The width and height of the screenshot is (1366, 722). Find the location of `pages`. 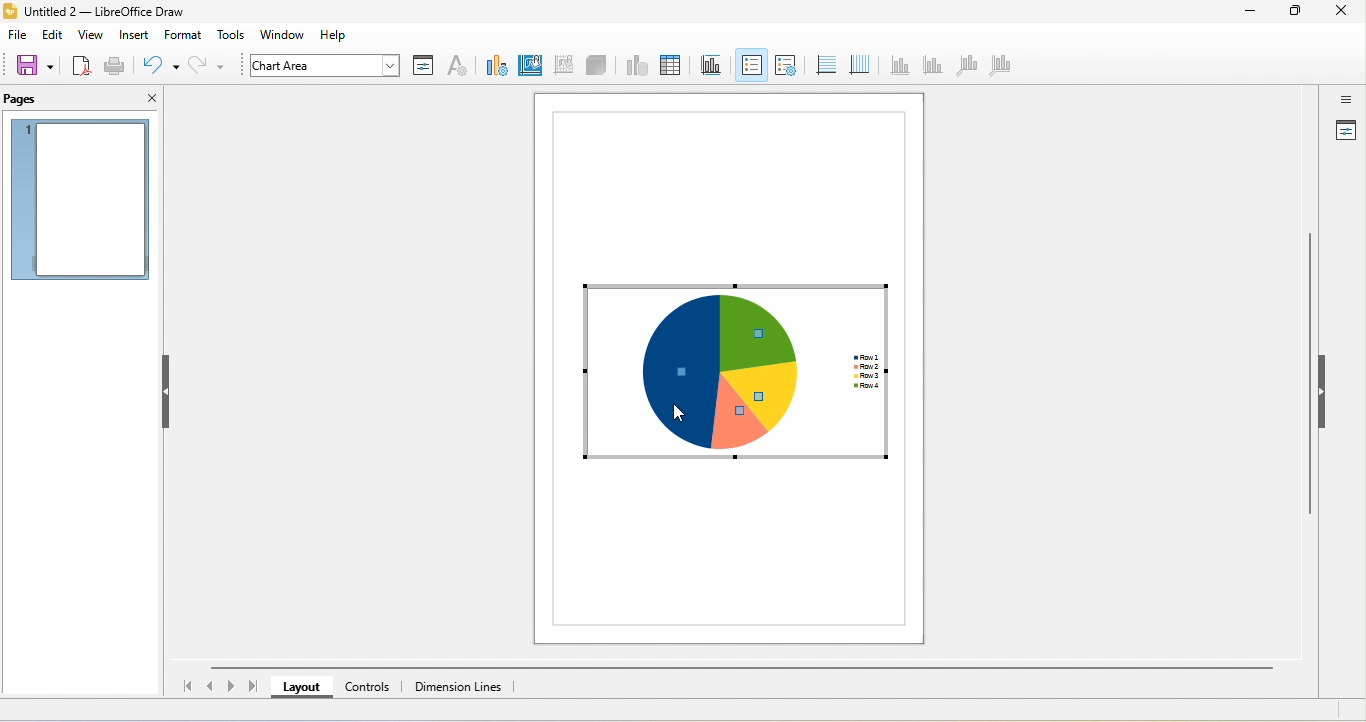

pages is located at coordinates (39, 99).